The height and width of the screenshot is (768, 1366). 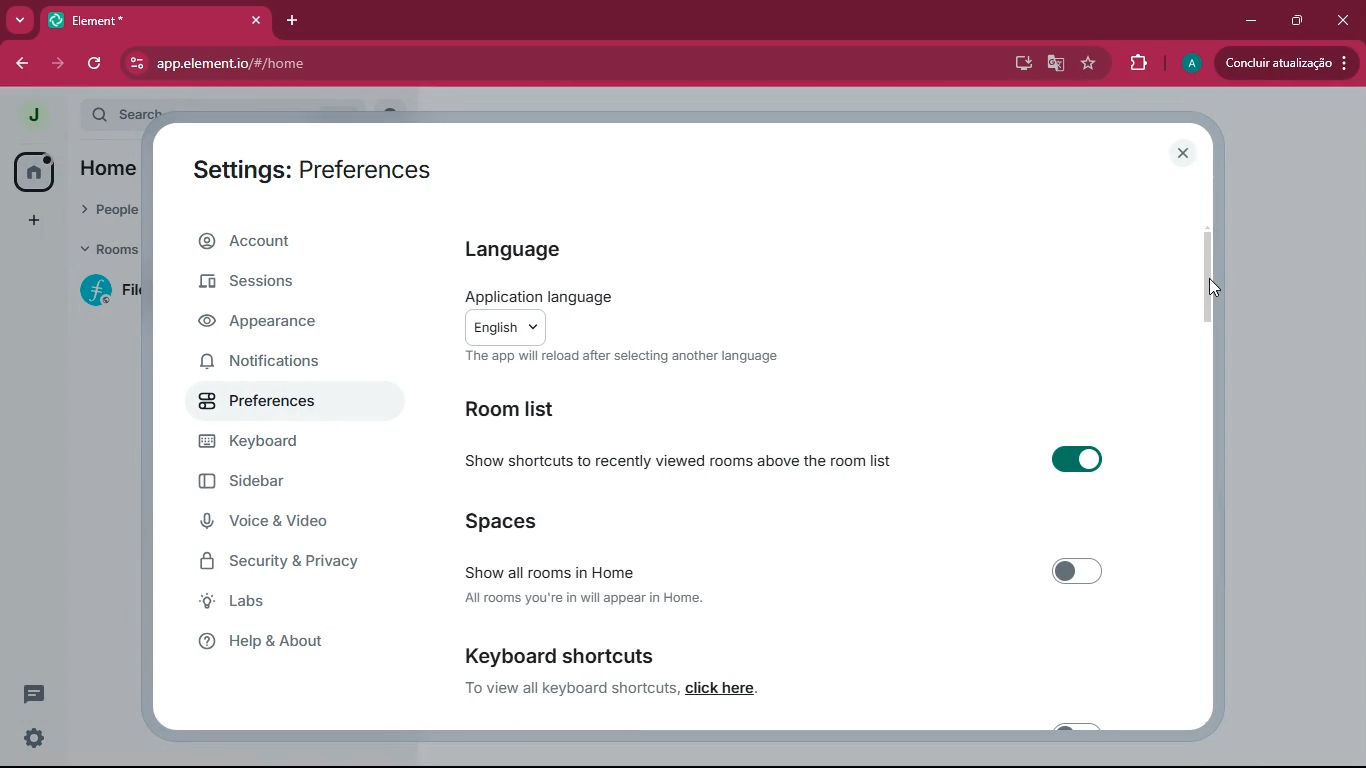 I want to click on language, so click(x=517, y=250).